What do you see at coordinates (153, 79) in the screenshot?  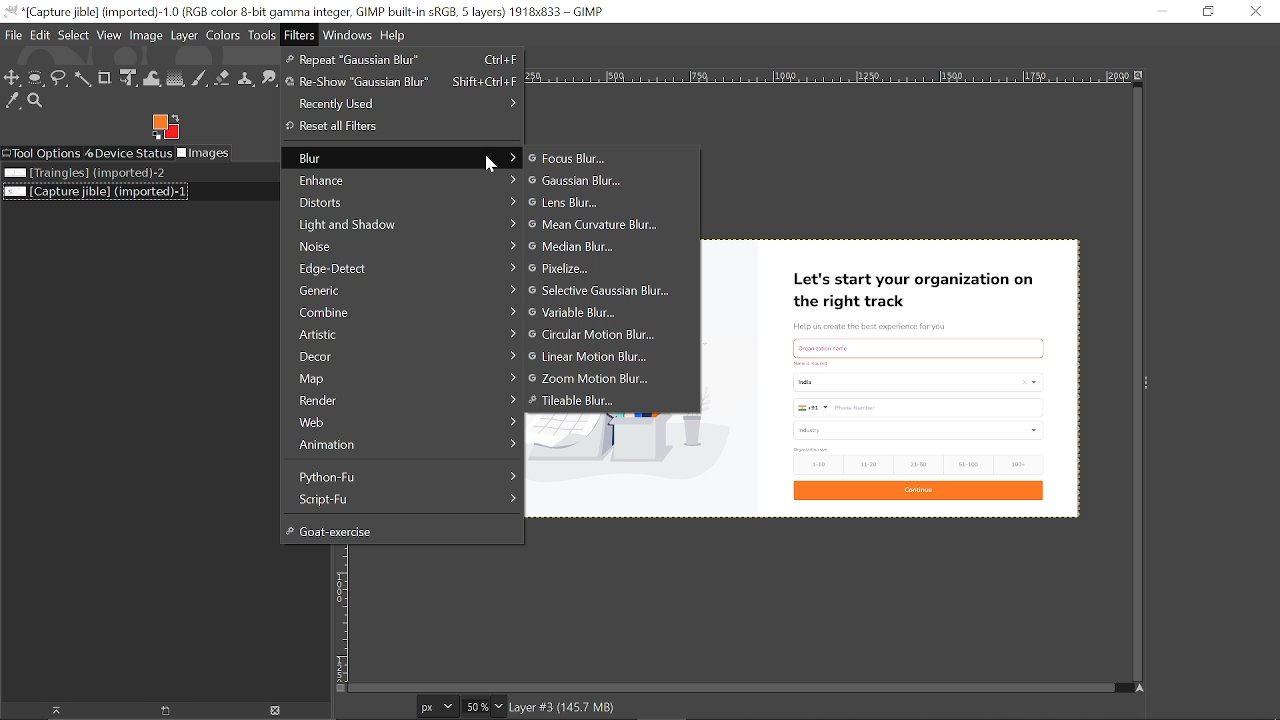 I see `Wrap text tool` at bounding box center [153, 79].